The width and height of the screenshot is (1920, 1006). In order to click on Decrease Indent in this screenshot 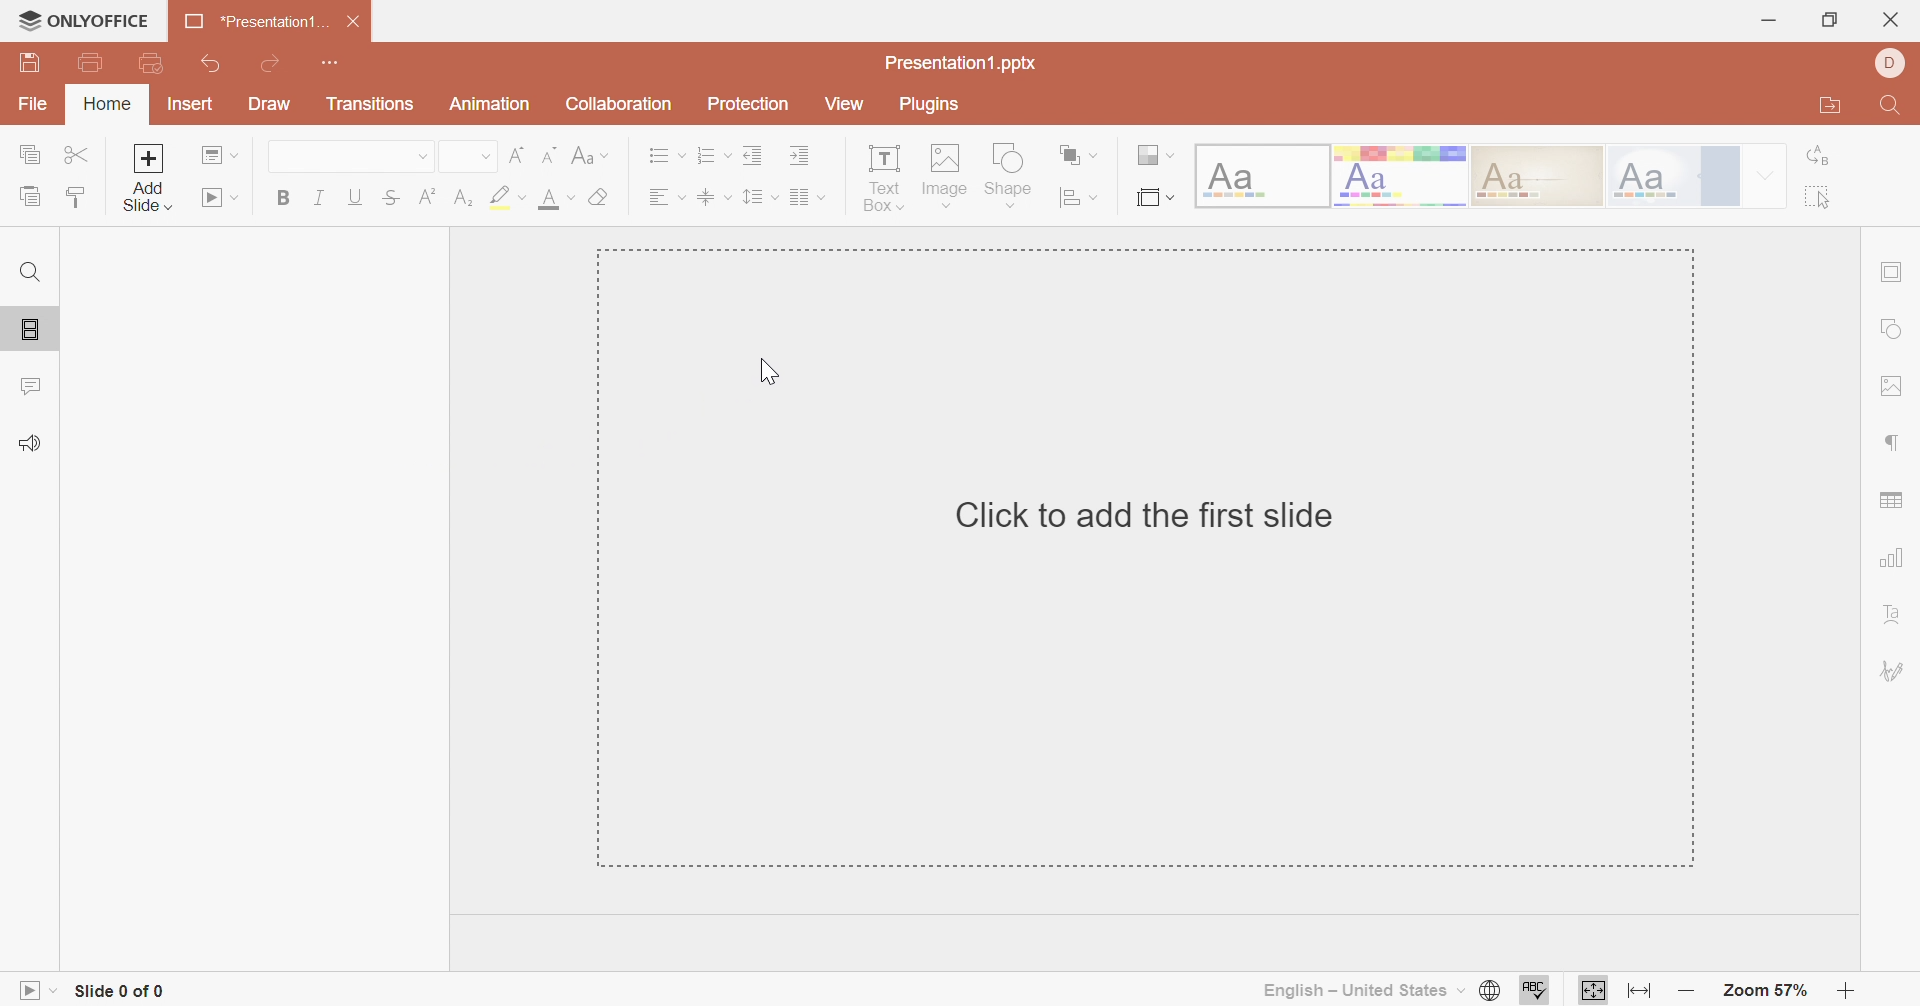, I will do `click(753, 152)`.